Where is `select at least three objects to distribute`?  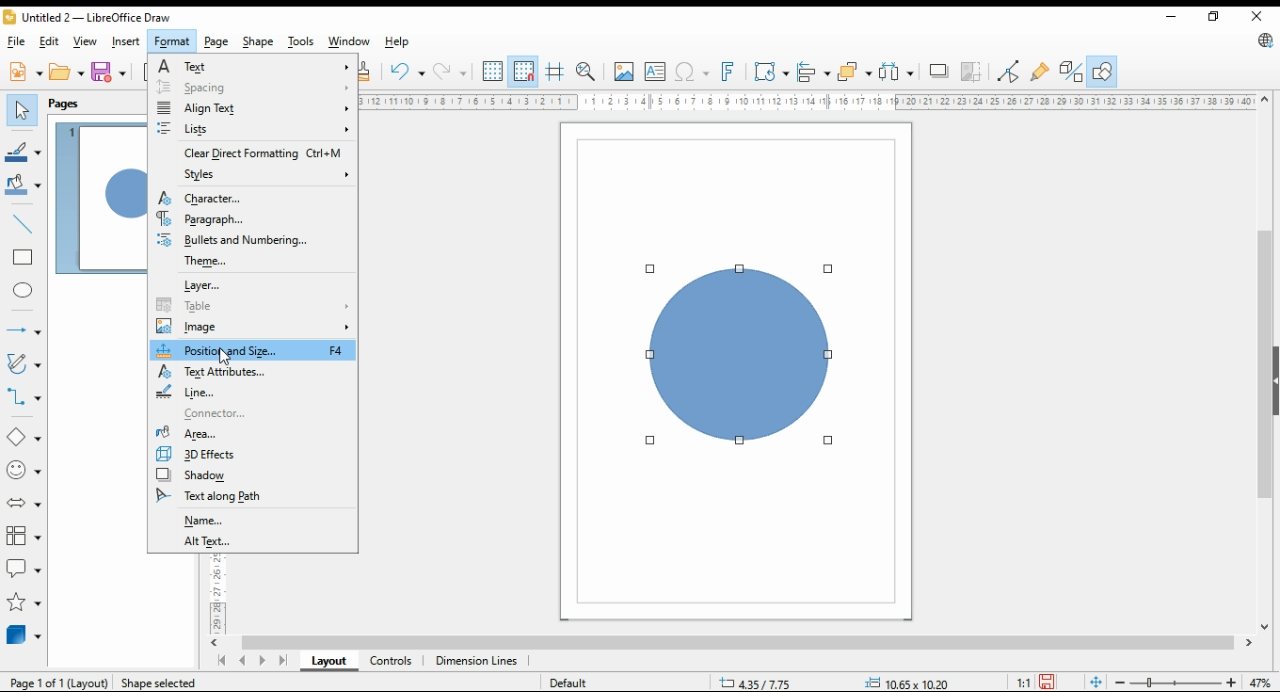 select at least three objects to distribute is located at coordinates (895, 72).